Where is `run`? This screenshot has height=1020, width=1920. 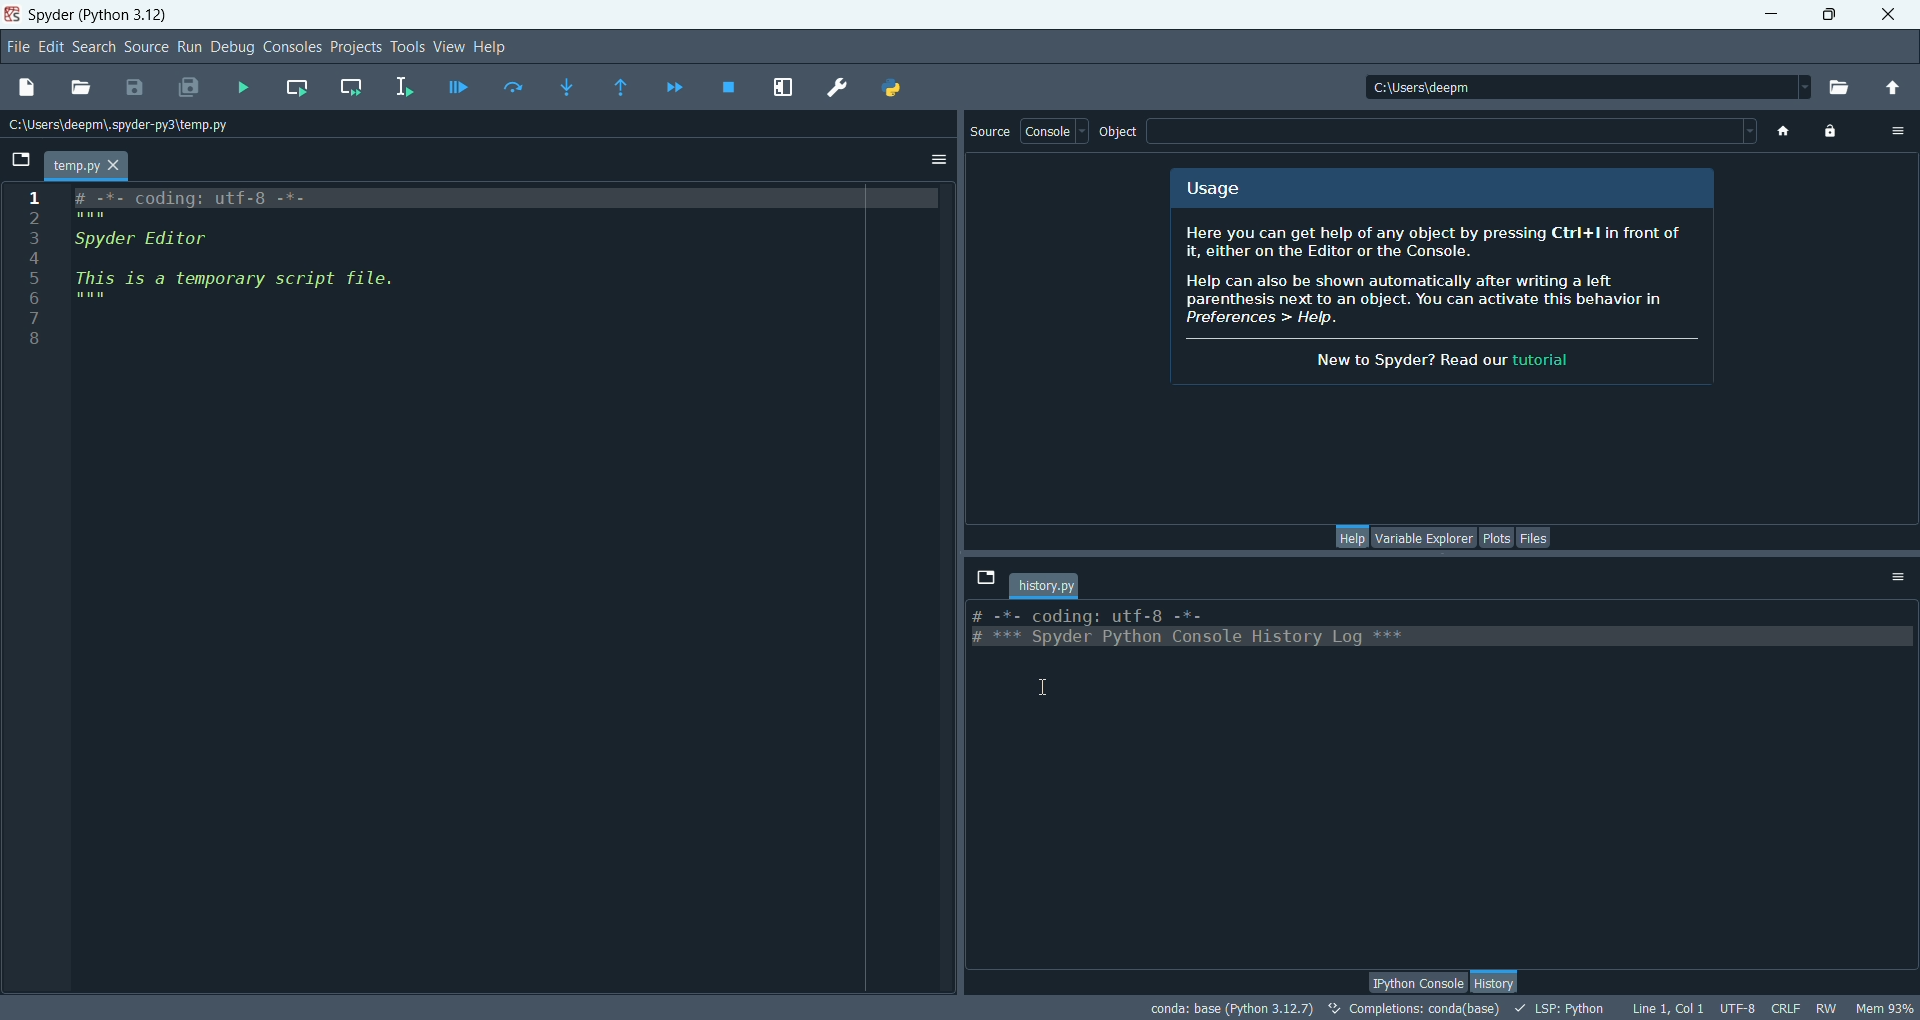 run is located at coordinates (190, 46).